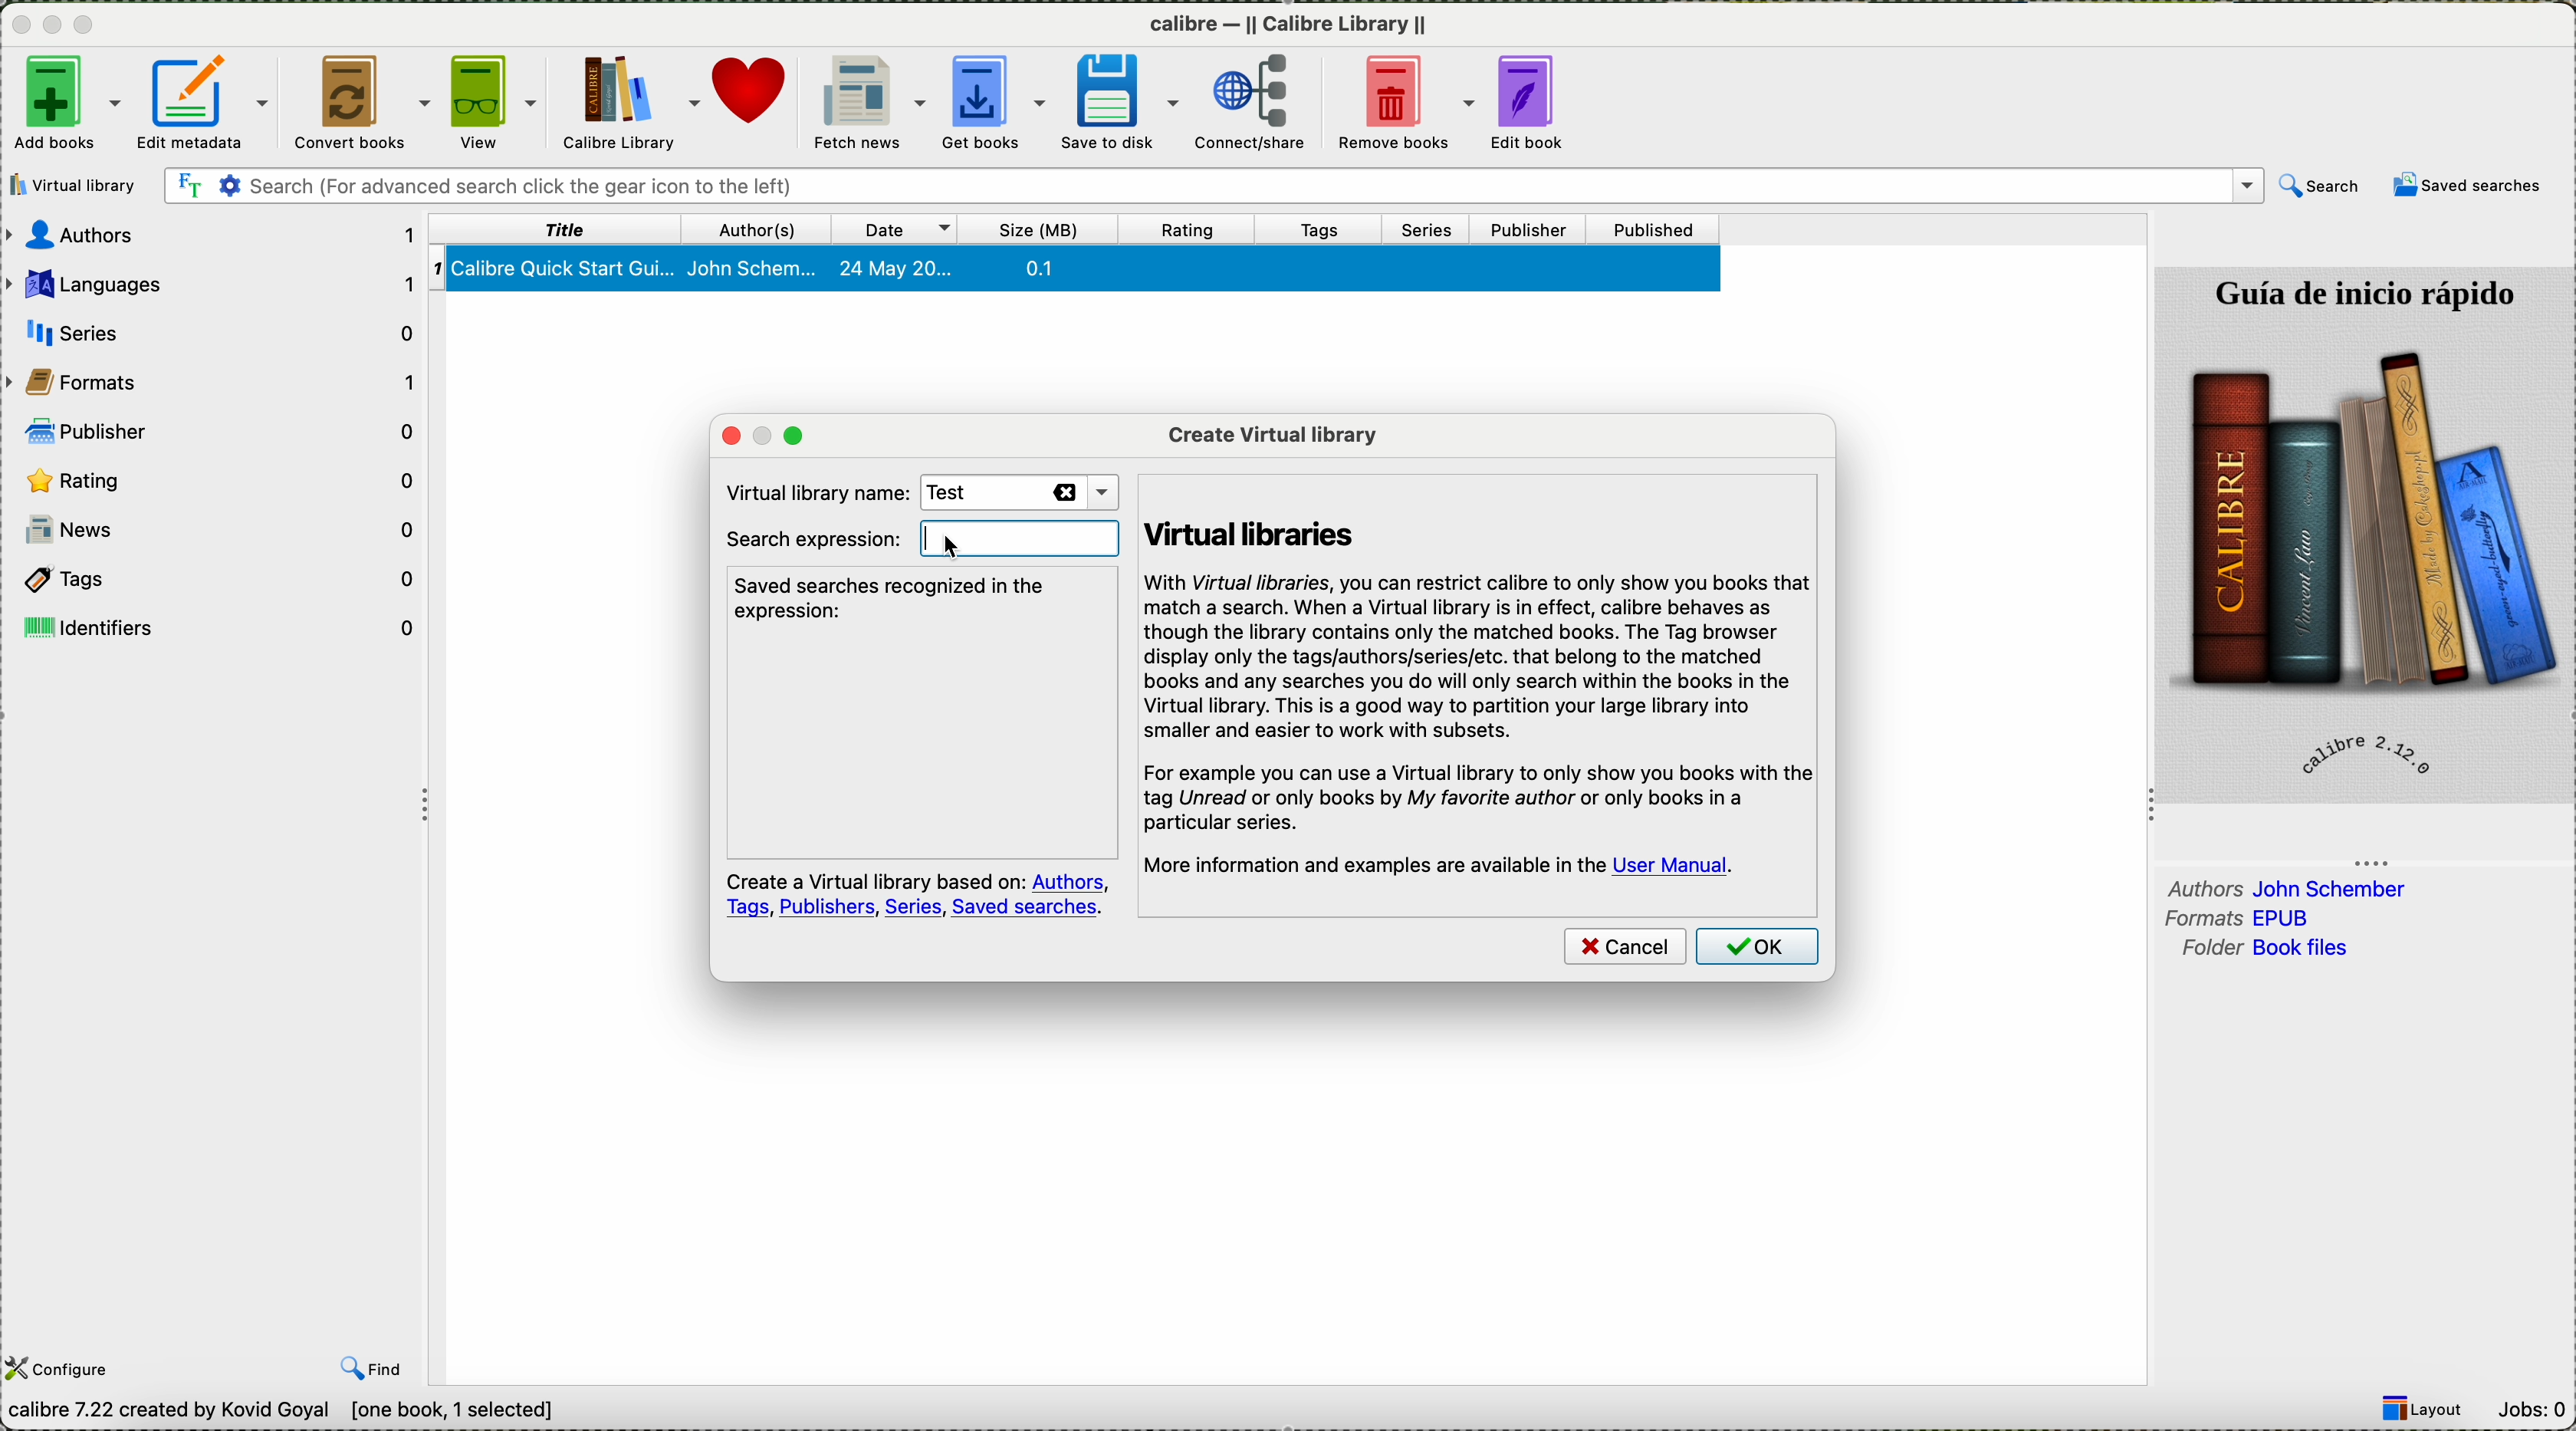 This screenshot has width=2576, height=1431. Describe the element at coordinates (1320, 227) in the screenshot. I see `tags` at that location.